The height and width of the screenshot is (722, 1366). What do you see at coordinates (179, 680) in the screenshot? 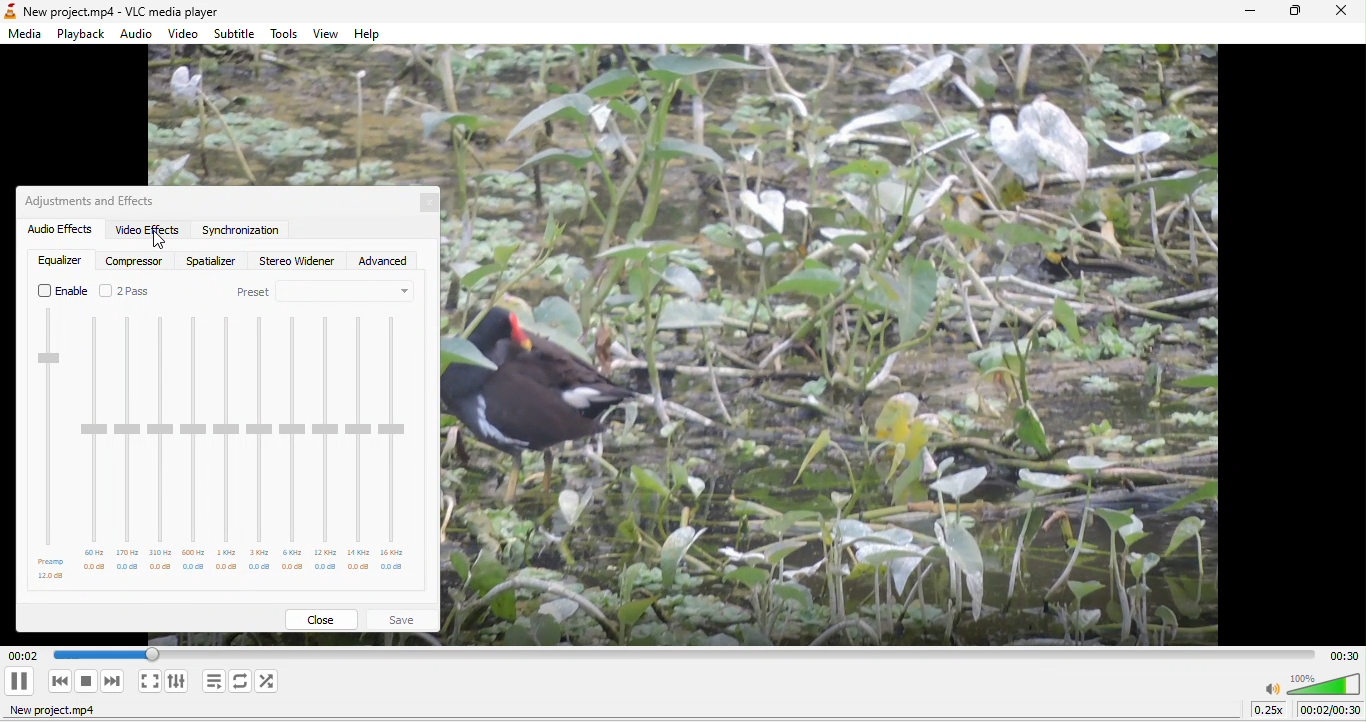
I see `show extended settings` at bounding box center [179, 680].